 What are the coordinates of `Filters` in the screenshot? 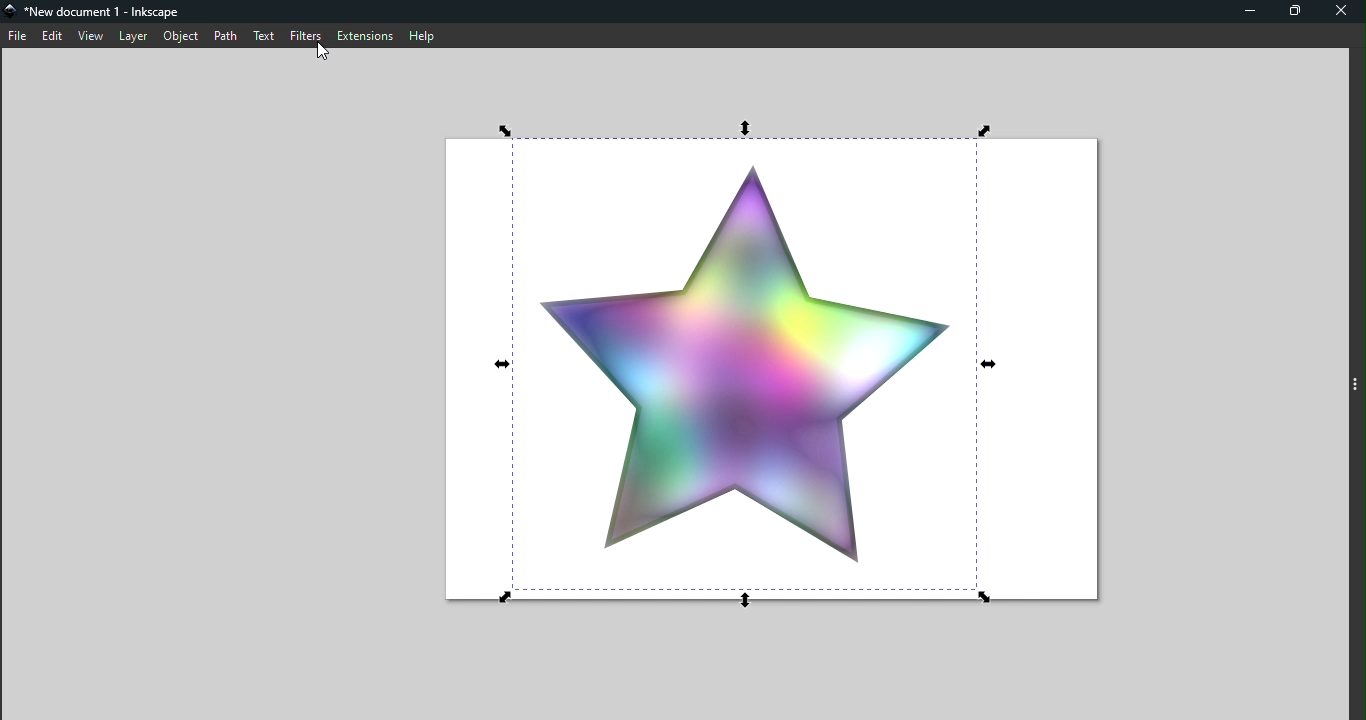 It's located at (304, 33).